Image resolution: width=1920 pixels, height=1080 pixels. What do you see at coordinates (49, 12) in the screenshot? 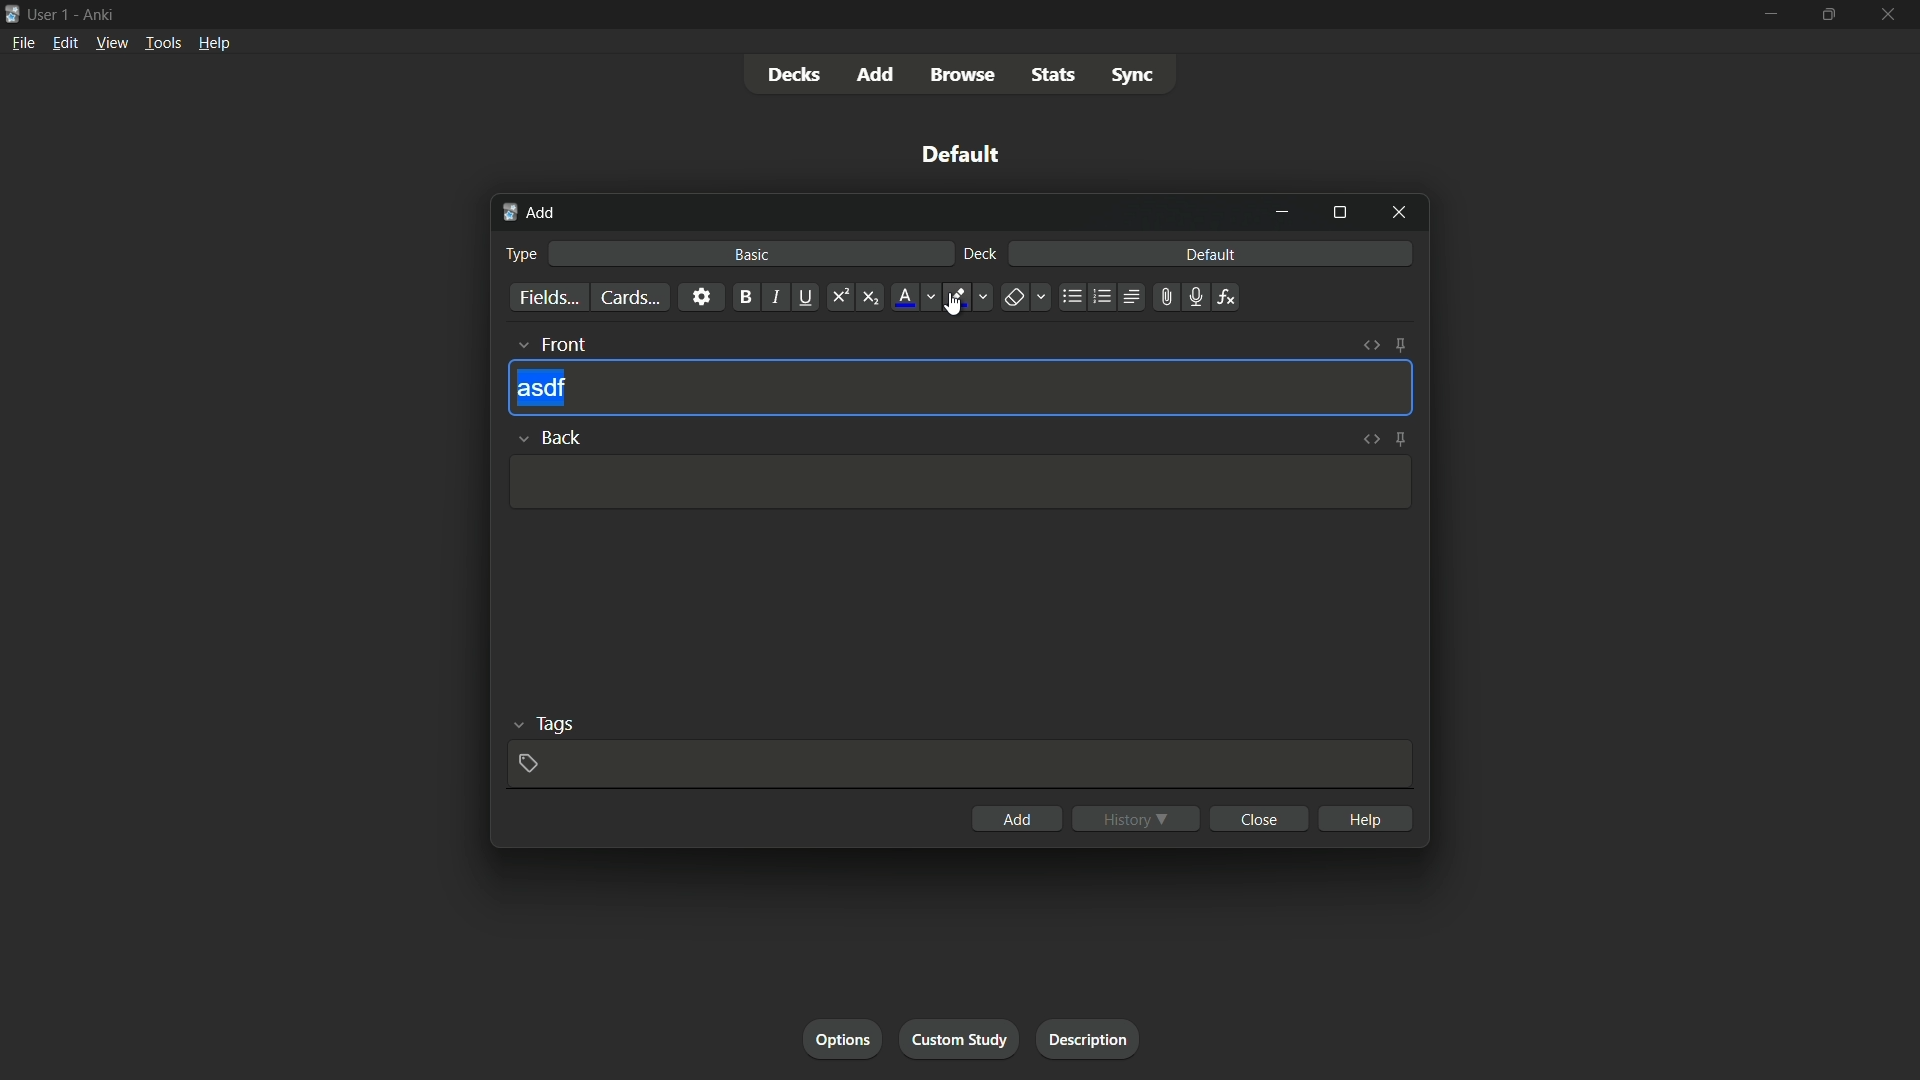
I see `user-1` at bounding box center [49, 12].